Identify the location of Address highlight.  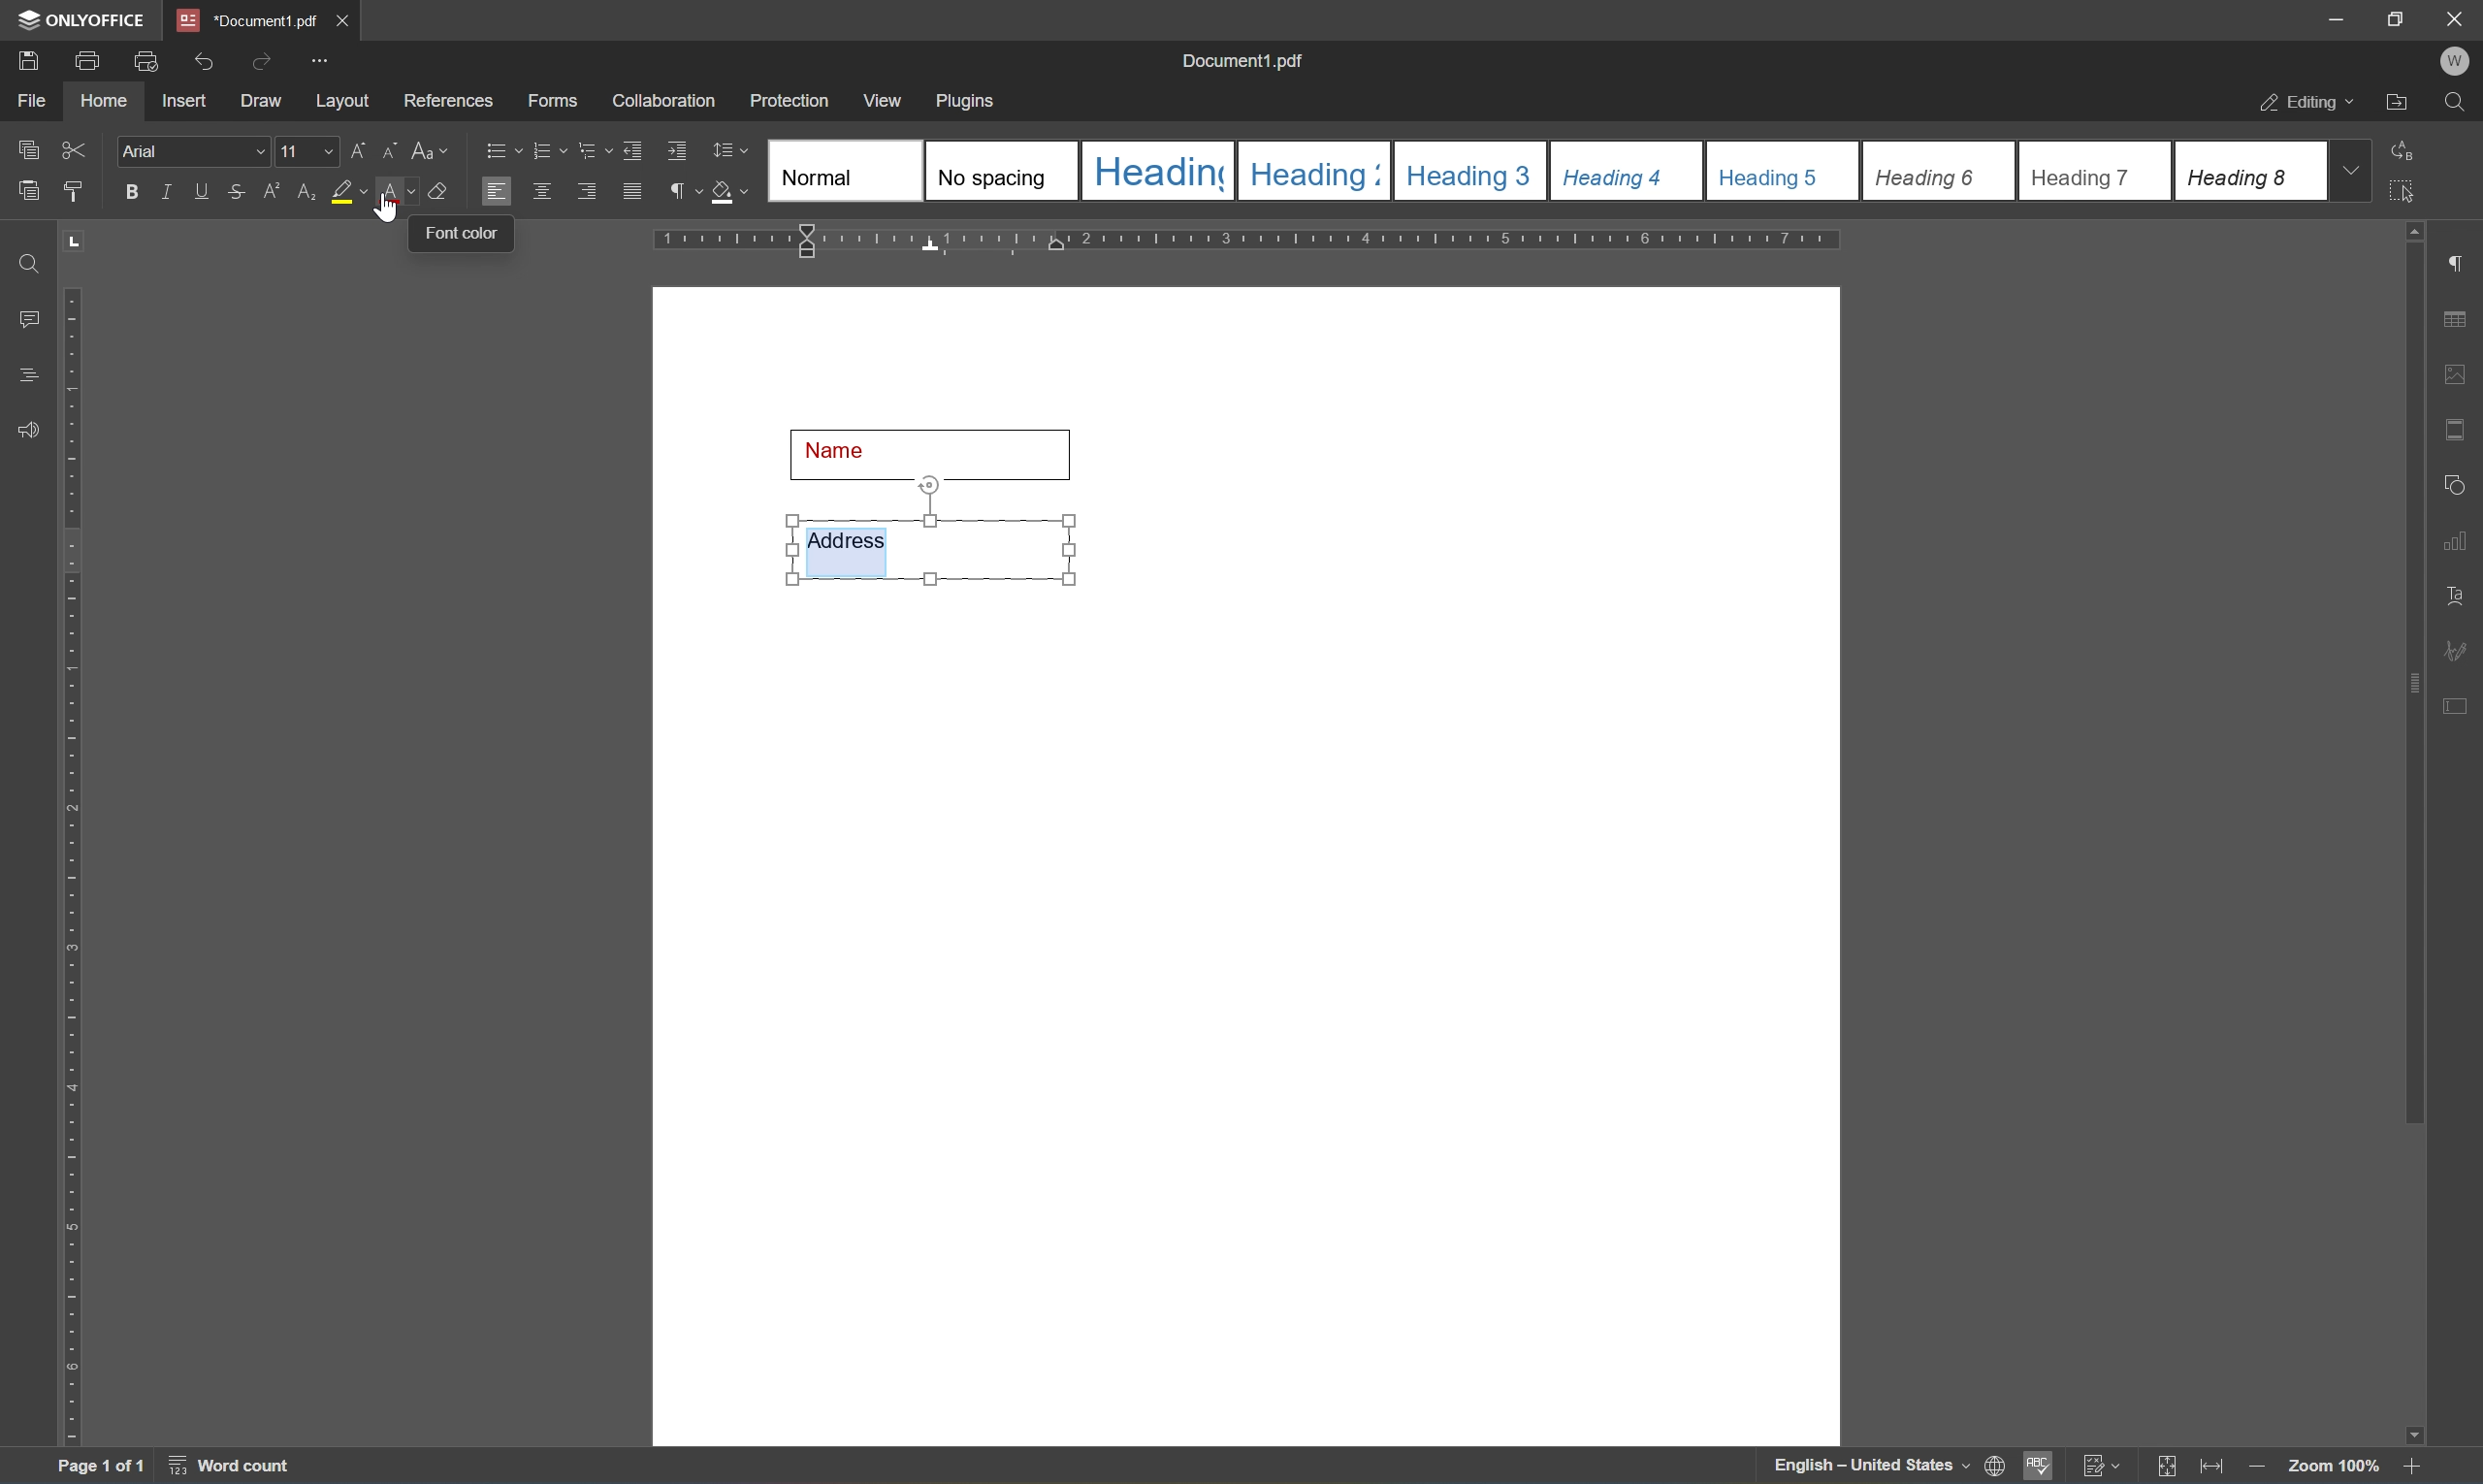
(927, 531).